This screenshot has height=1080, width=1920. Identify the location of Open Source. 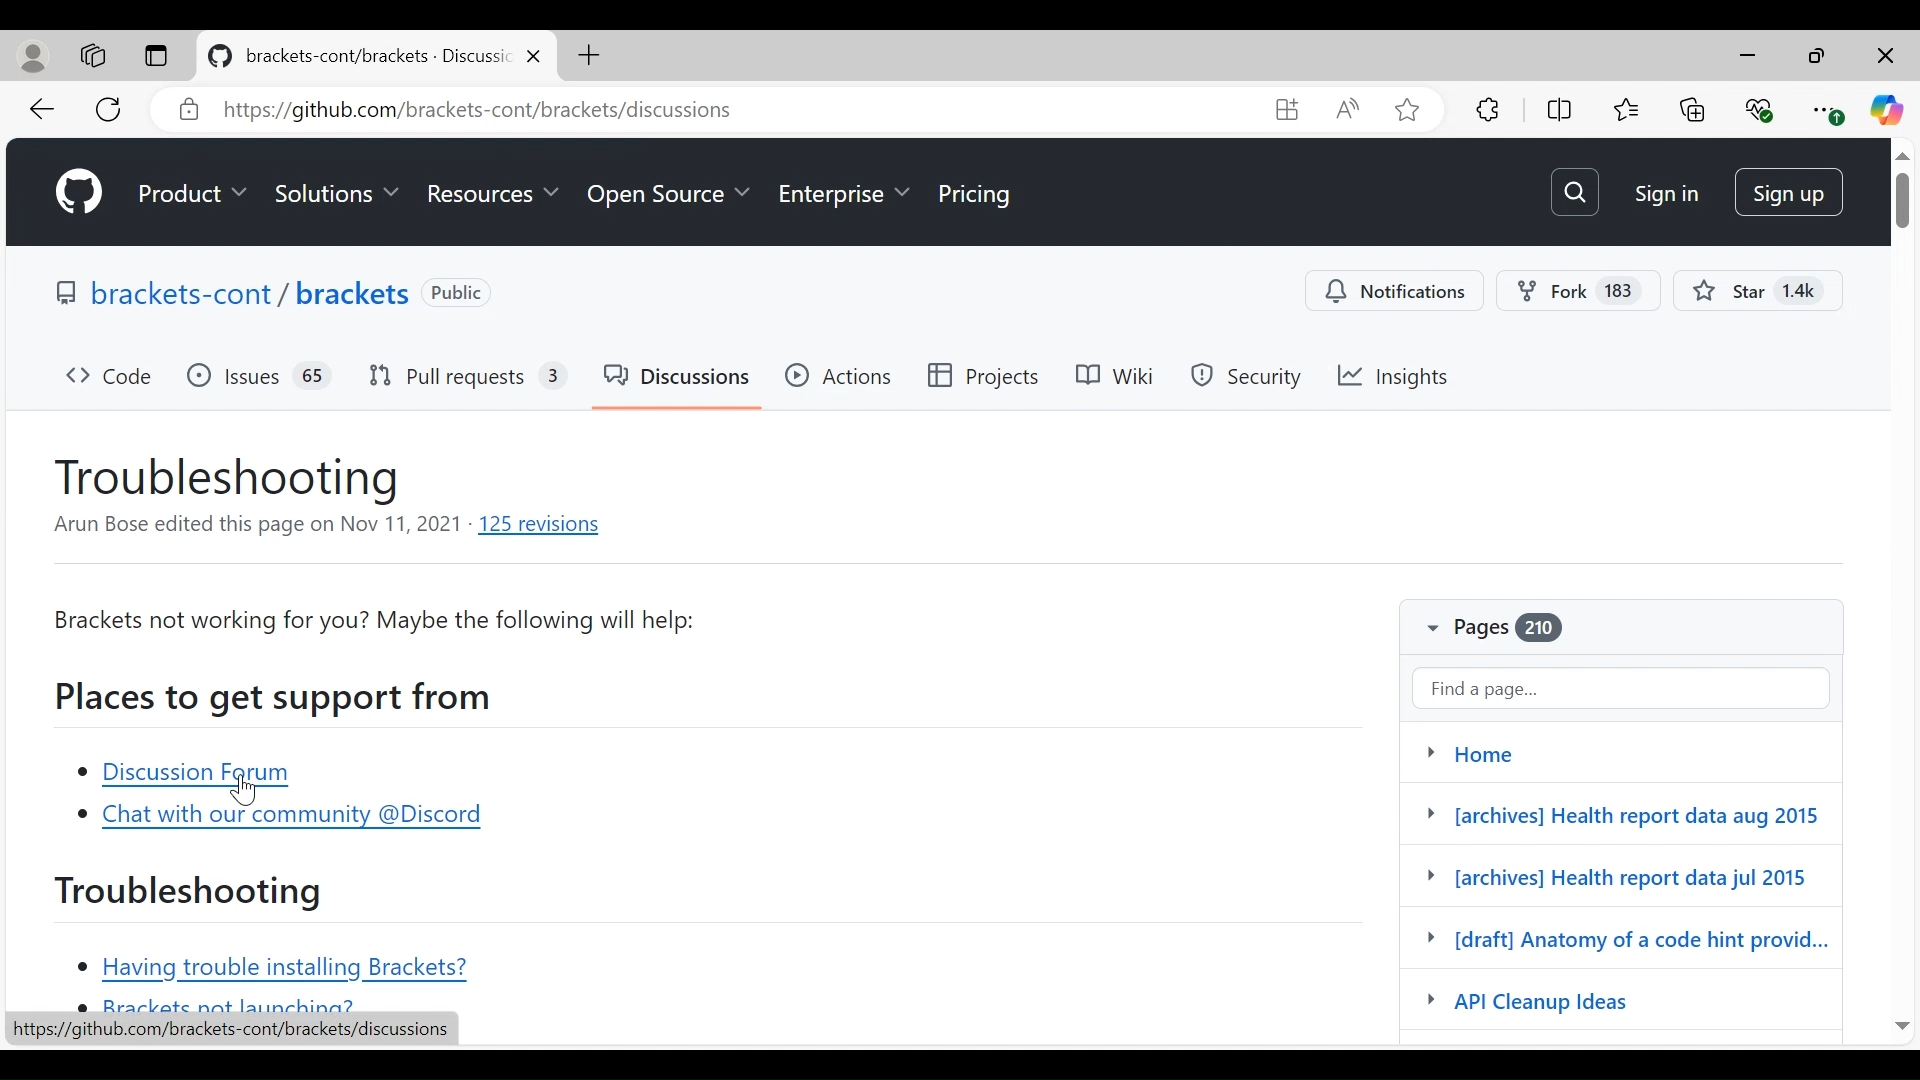
(667, 199).